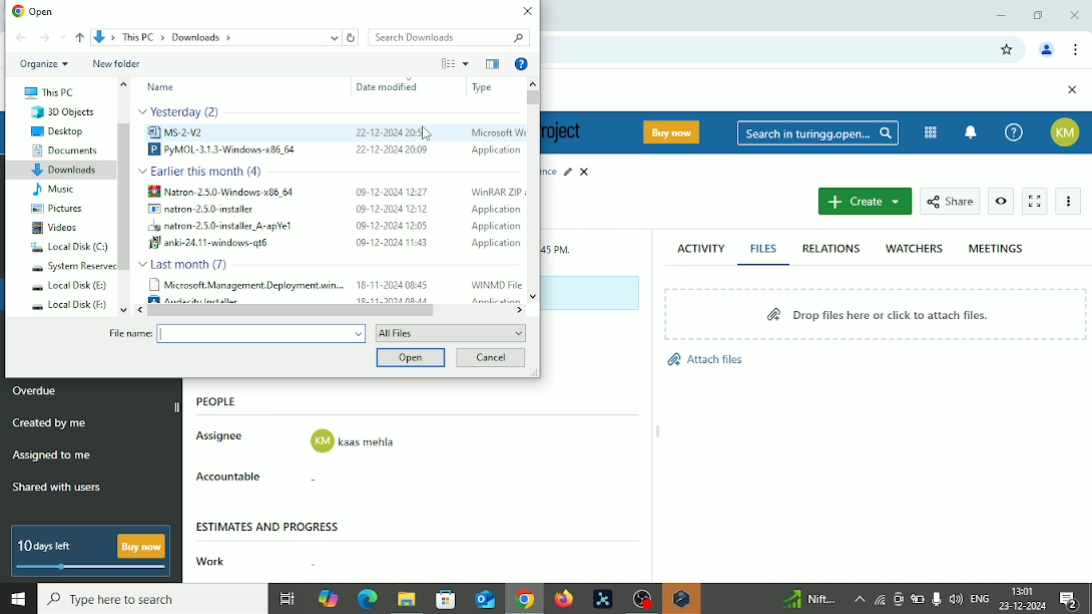 Image resolution: width=1092 pixels, height=614 pixels. I want to click on Local disk (C:), so click(68, 248).